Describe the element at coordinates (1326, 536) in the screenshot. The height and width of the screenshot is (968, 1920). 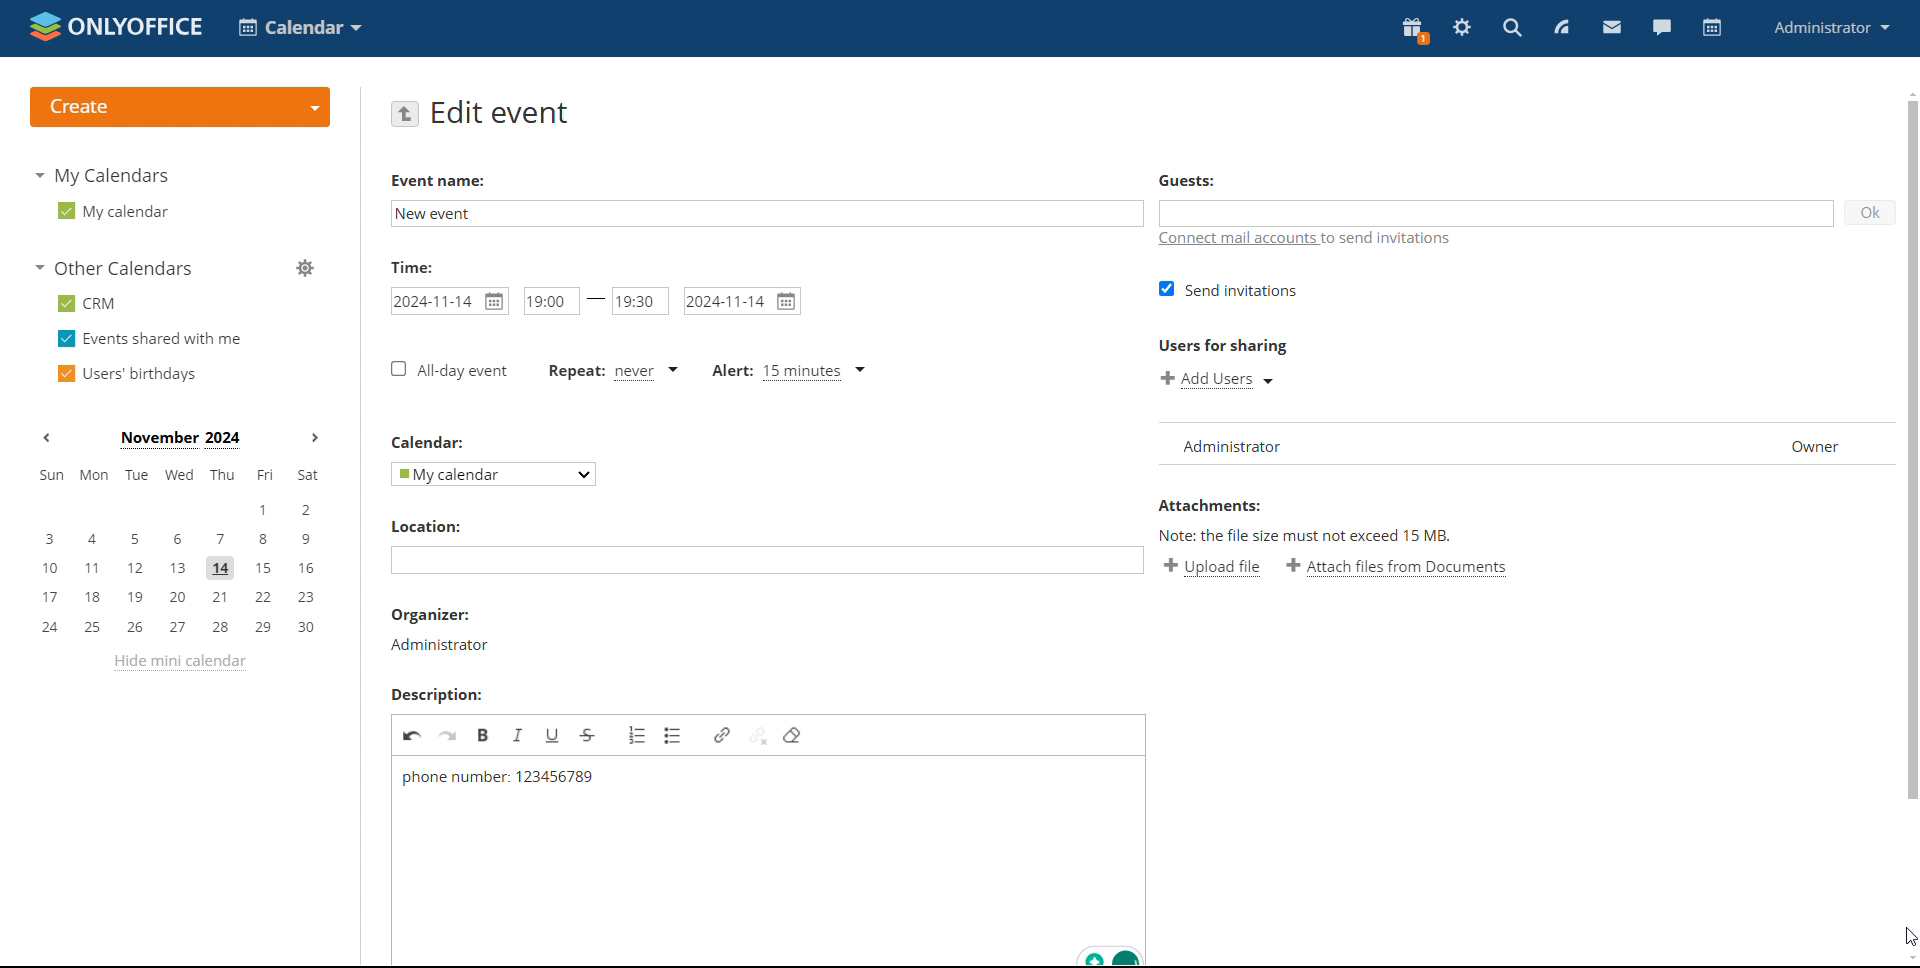
I see `text` at that location.